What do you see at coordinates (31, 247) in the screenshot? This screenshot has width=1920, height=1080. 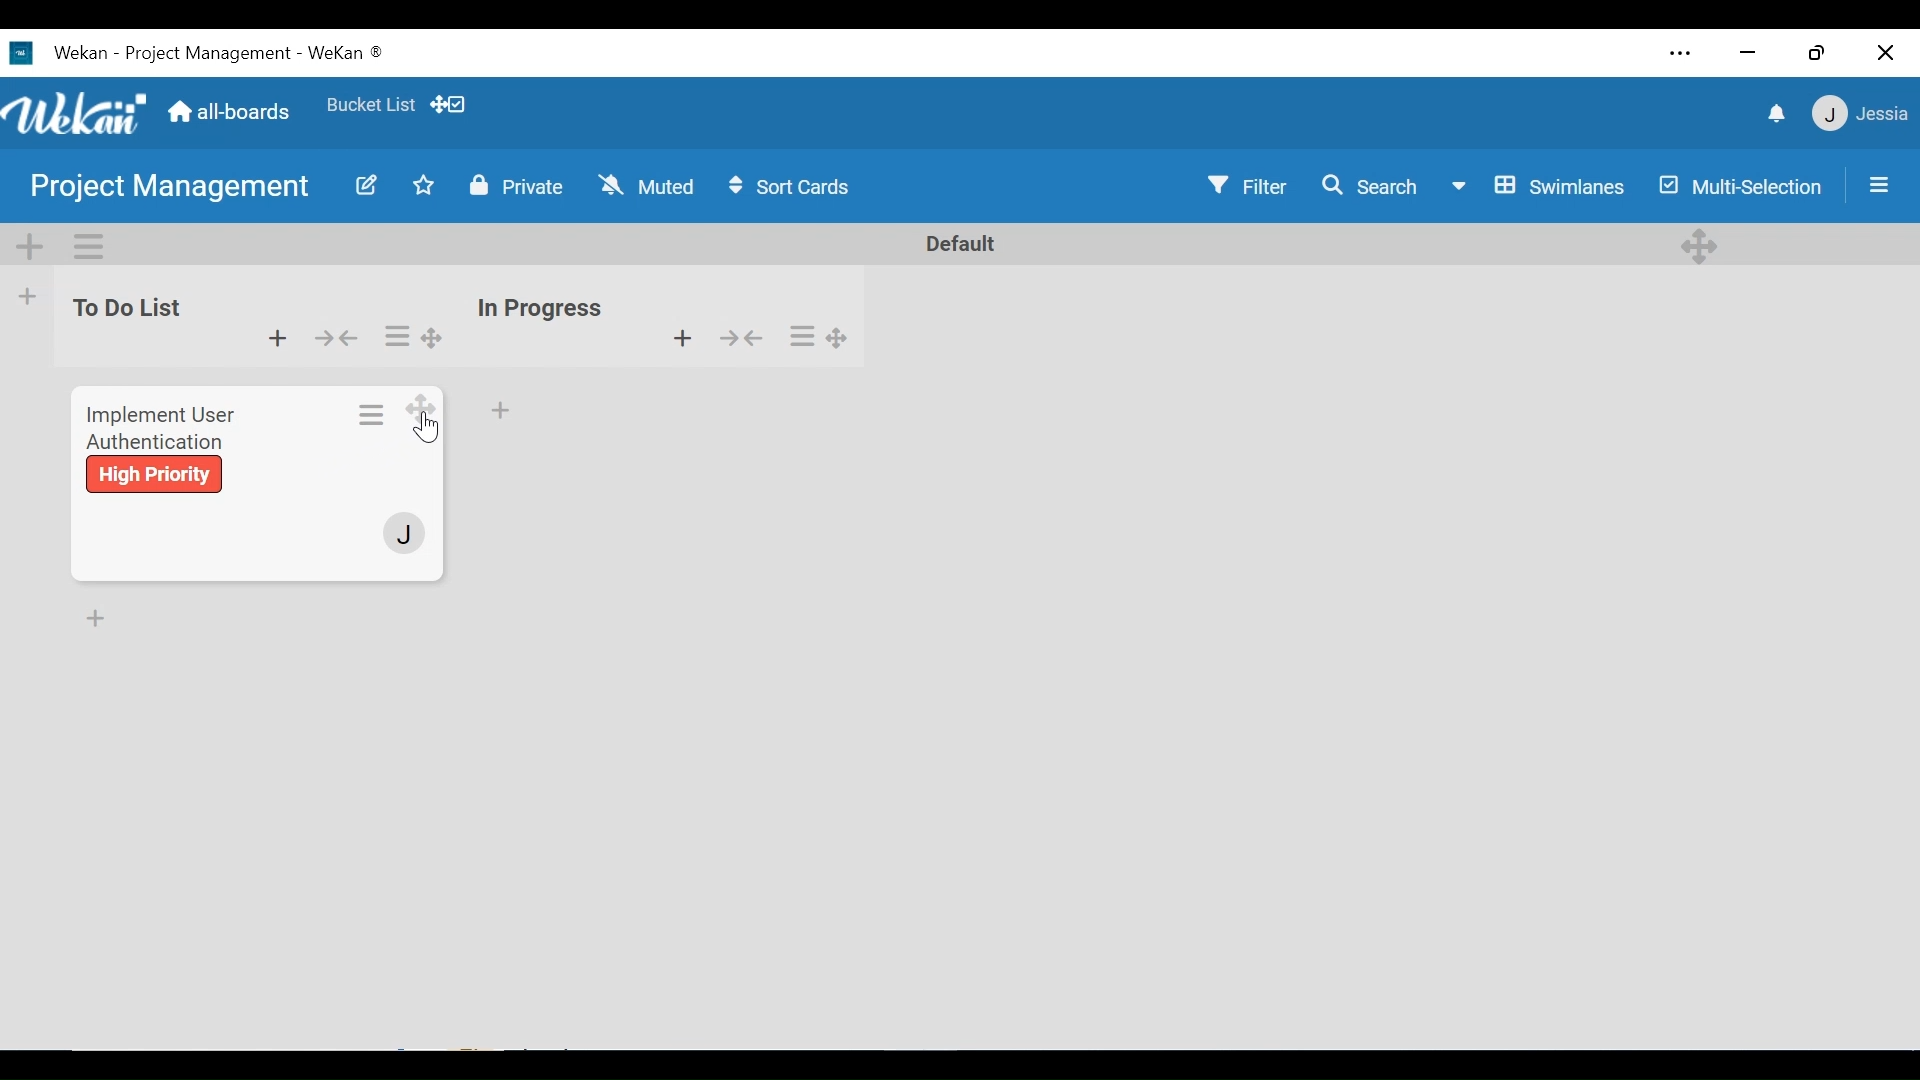 I see `add swimlane` at bounding box center [31, 247].